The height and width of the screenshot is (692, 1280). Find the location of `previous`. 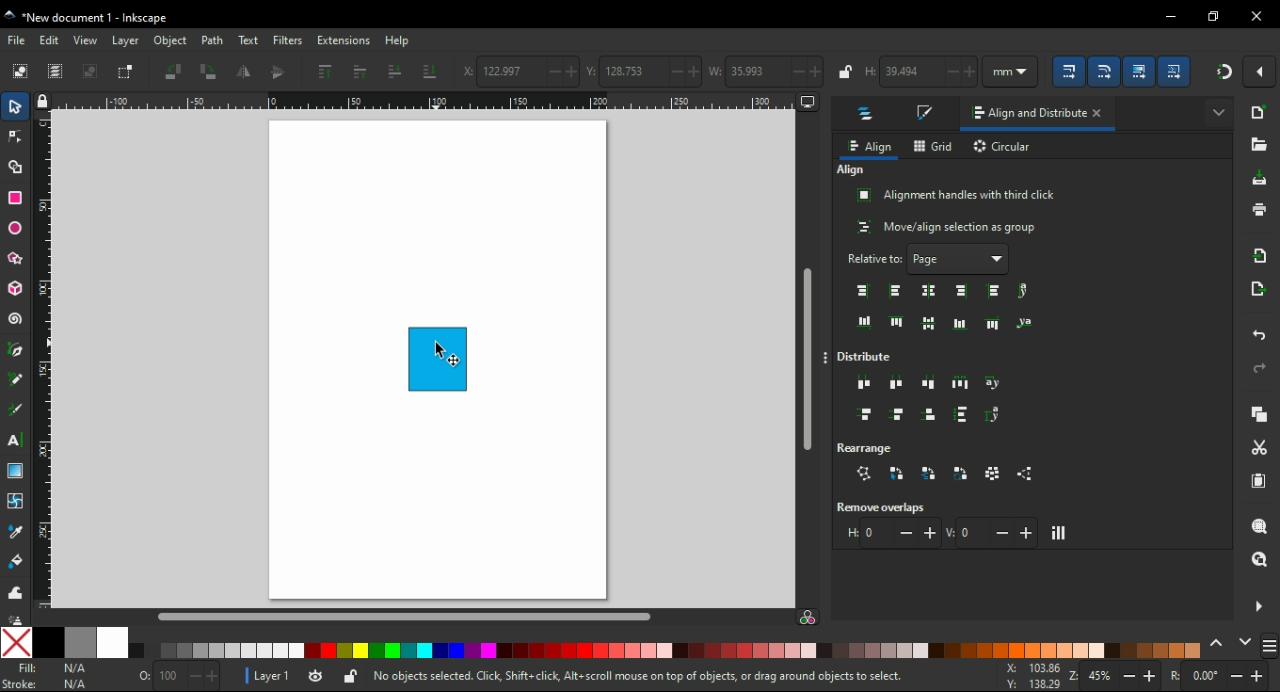

previous is located at coordinates (1218, 644).